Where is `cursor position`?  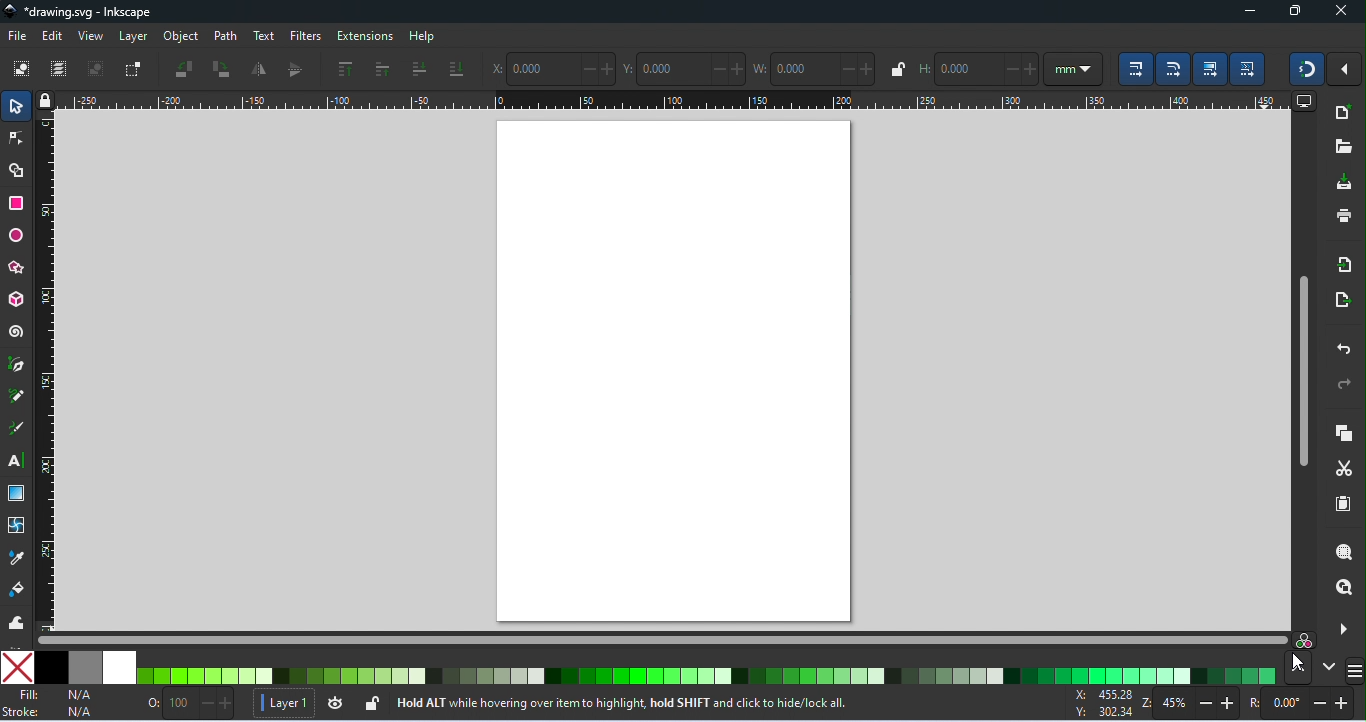 cursor position is located at coordinates (1104, 704).